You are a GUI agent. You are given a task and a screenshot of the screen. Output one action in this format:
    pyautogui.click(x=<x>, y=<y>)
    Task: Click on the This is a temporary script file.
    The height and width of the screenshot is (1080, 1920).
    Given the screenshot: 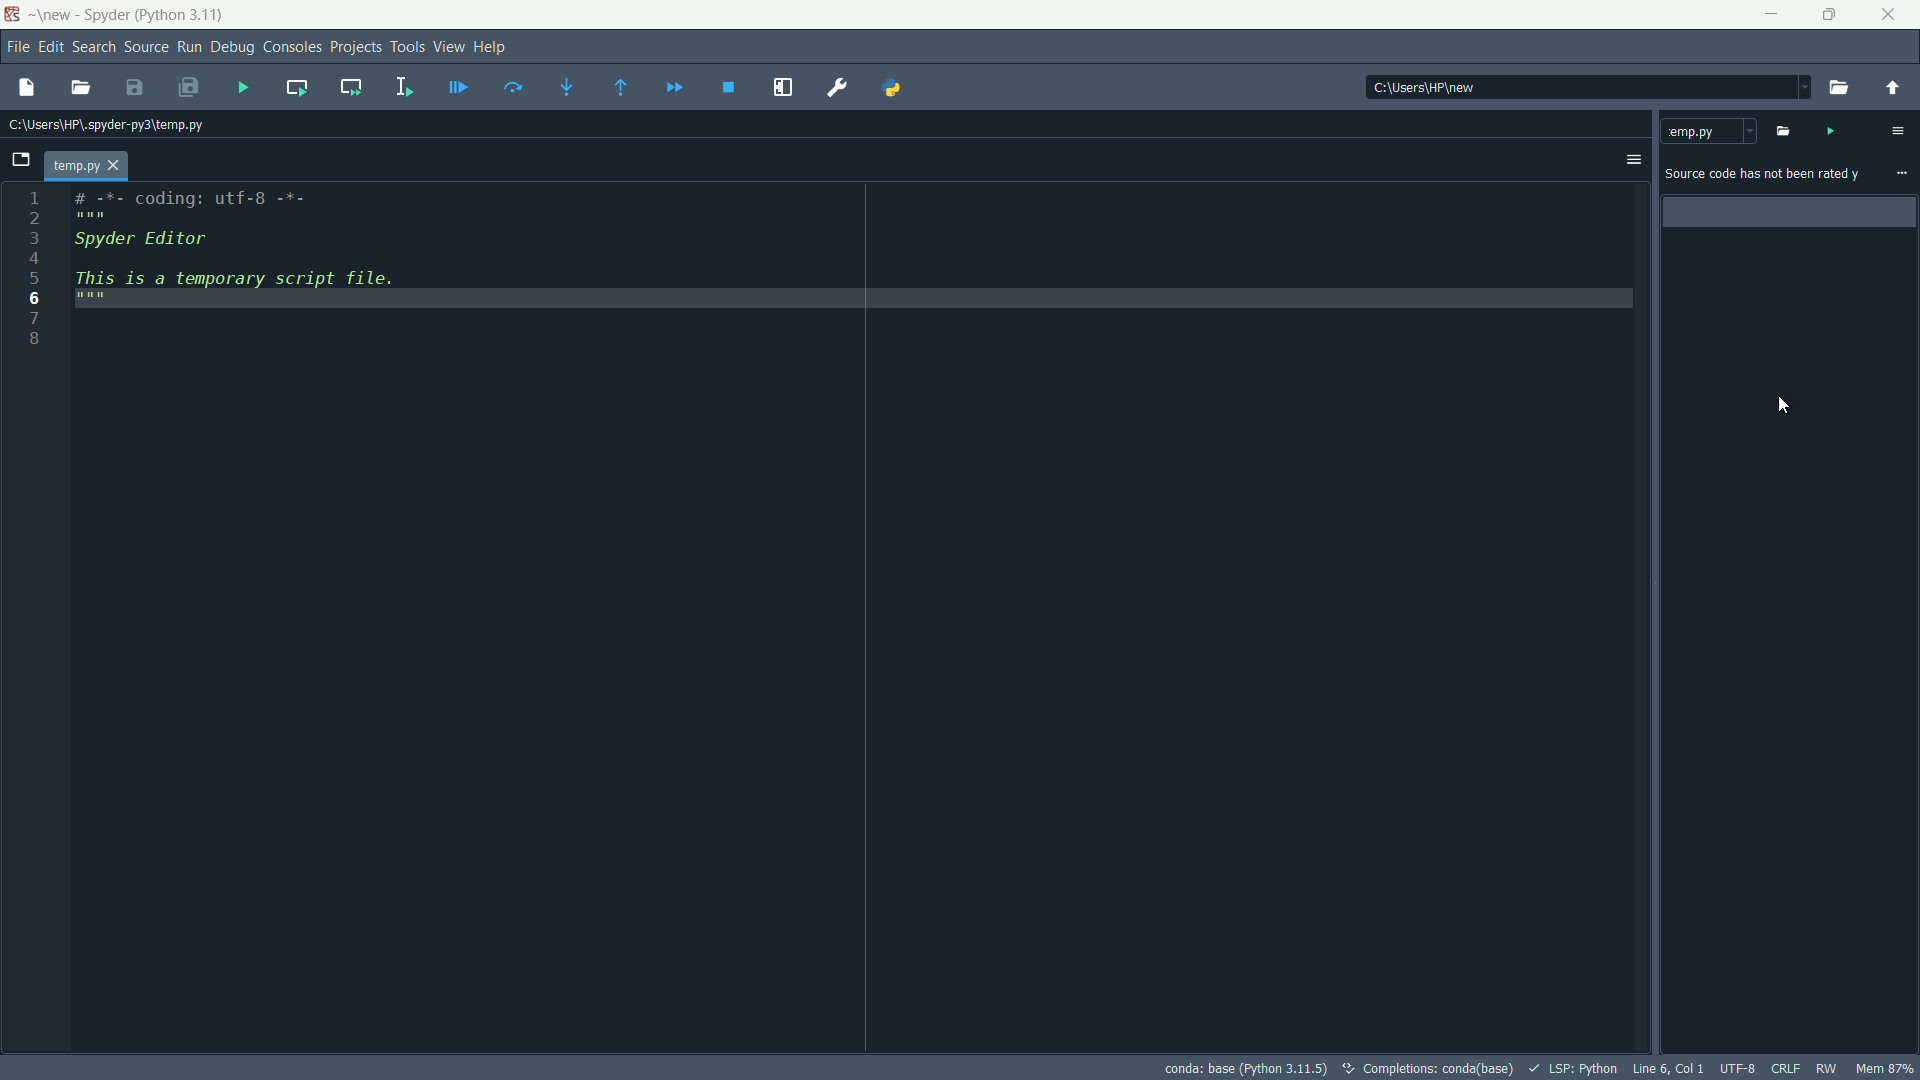 What is the action you would take?
    pyautogui.click(x=249, y=289)
    